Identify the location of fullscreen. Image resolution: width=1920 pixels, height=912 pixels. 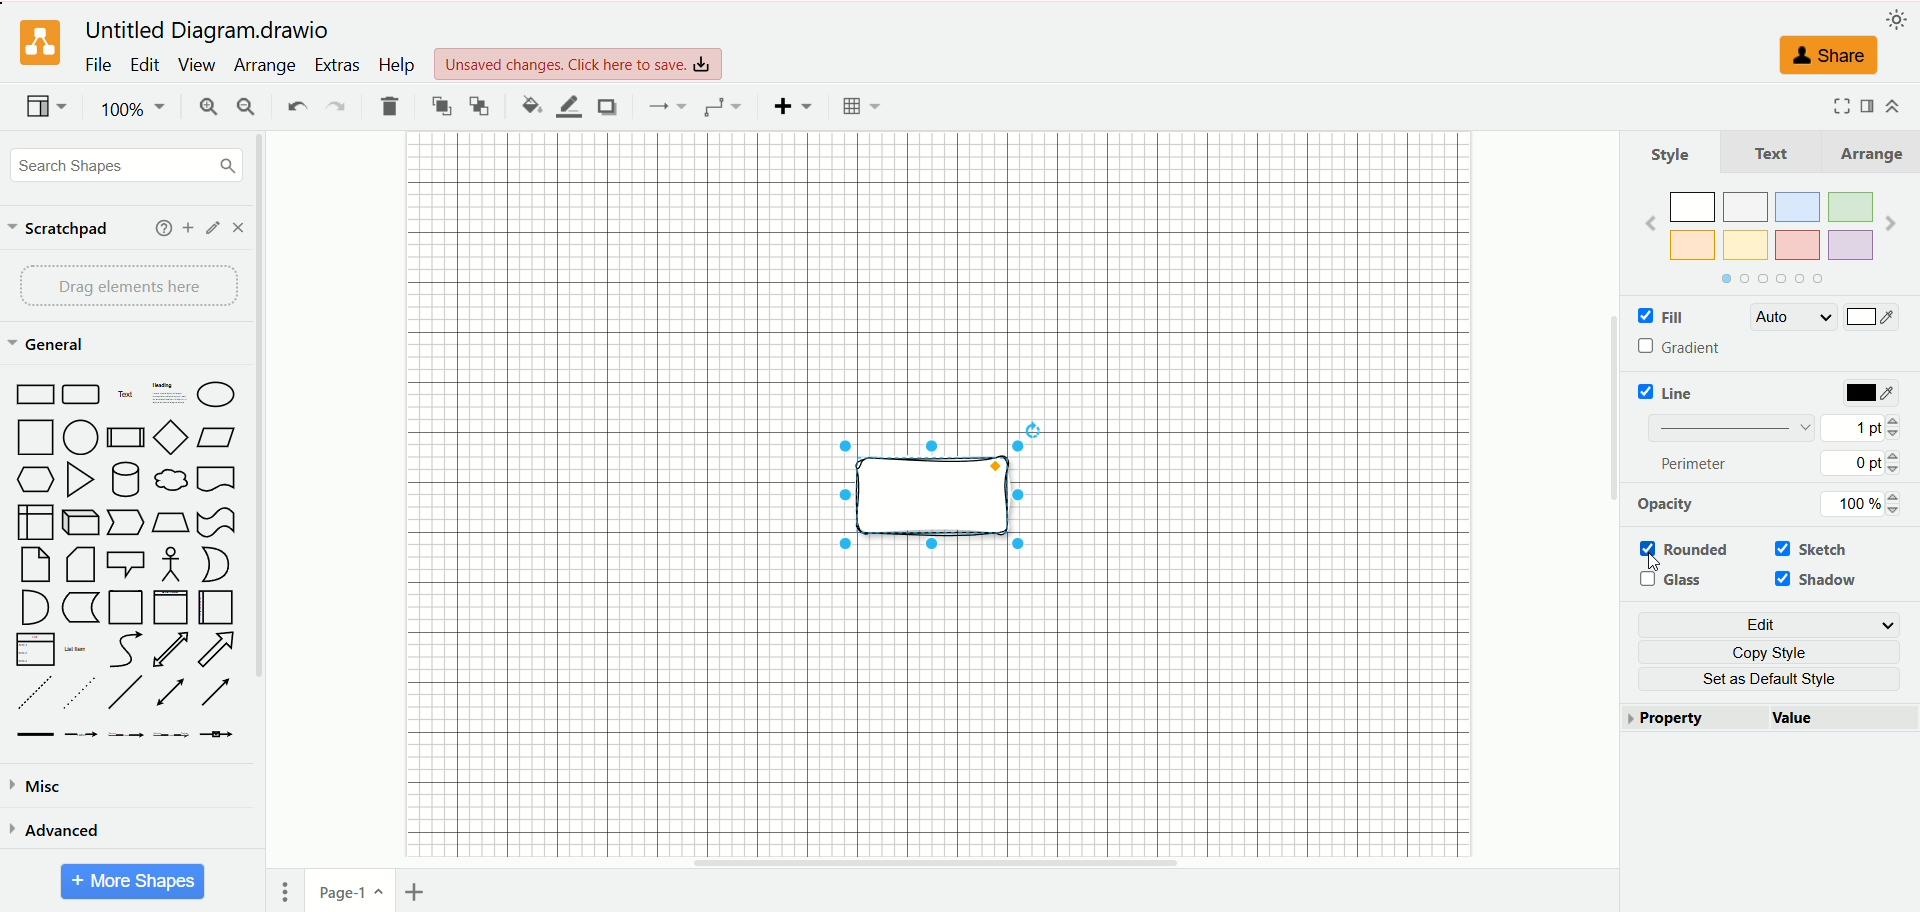
(1838, 105).